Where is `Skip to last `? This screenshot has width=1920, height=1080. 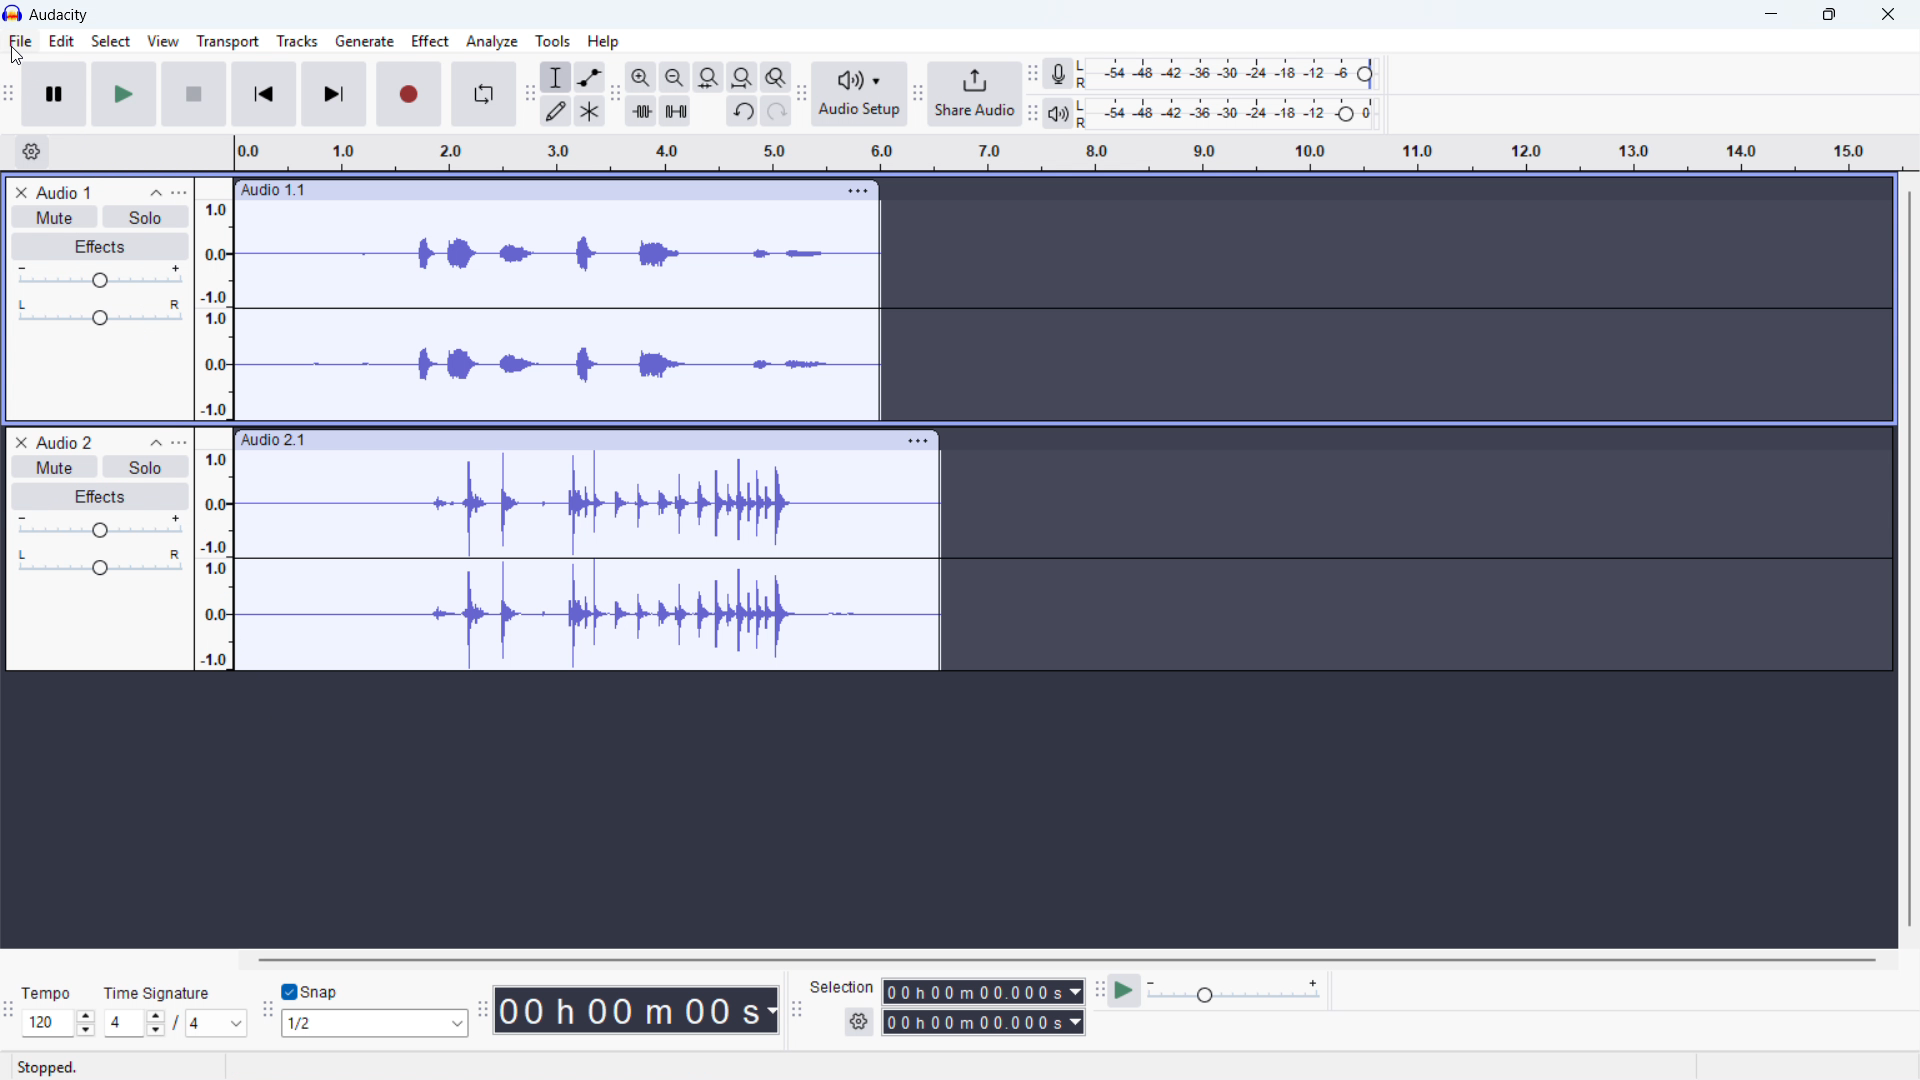 Skip to last  is located at coordinates (335, 94).